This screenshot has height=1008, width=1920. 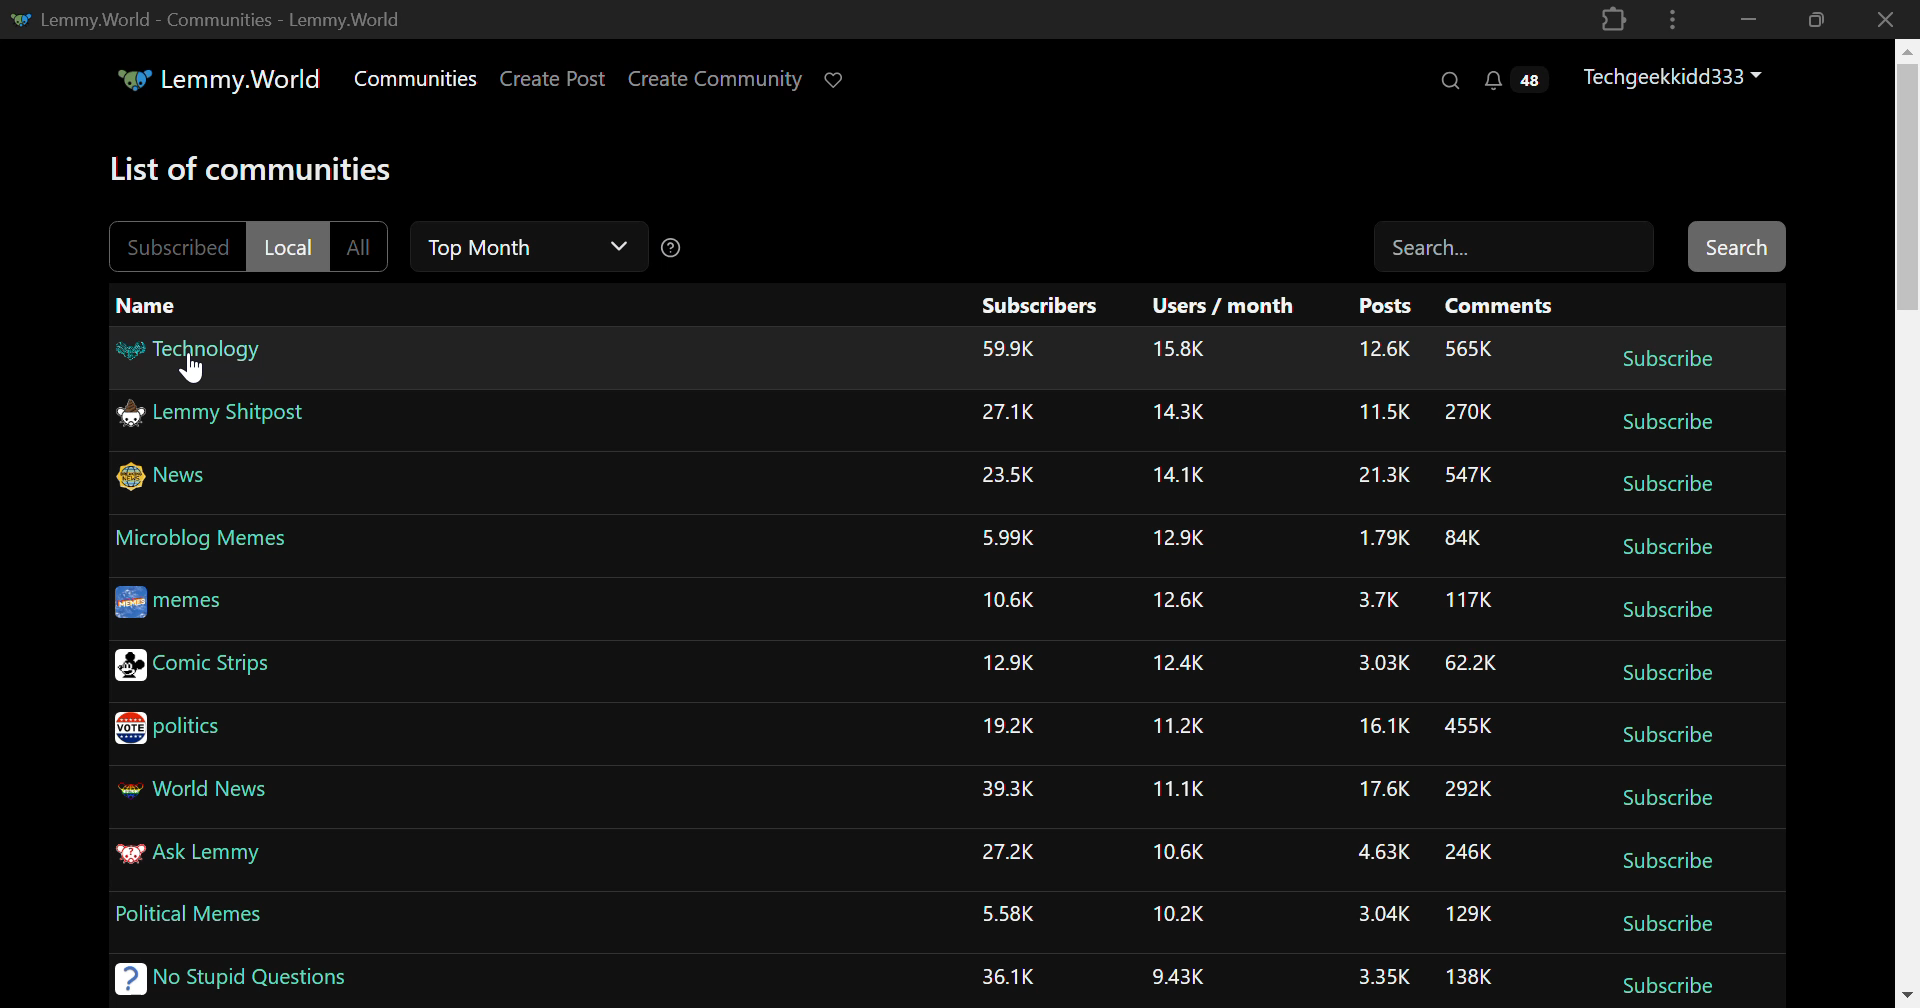 I want to click on Users/month, so click(x=1228, y=307).